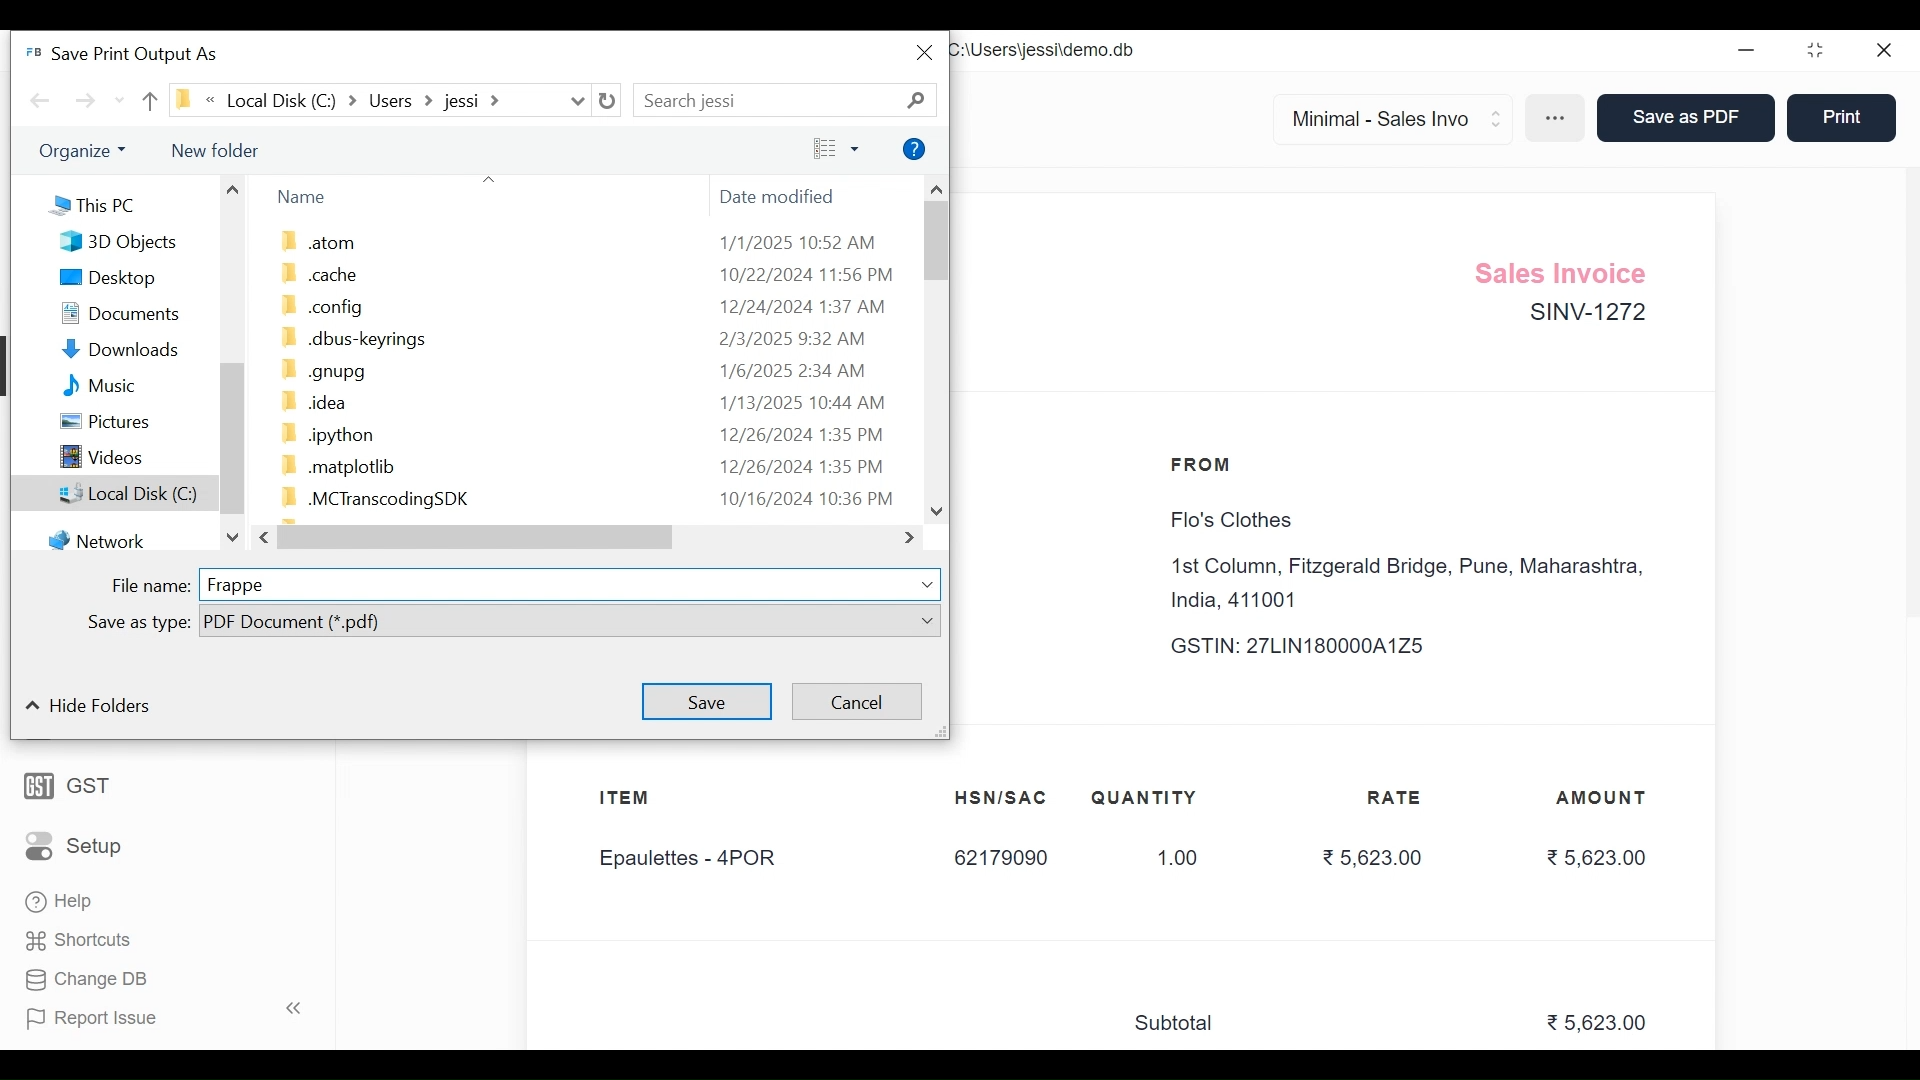 This screenshot has width=1920, height=1080. Describe the element at coordinates (795, 338) in the screenshot. I see `2/3/2025 9:32 AM` at that location.